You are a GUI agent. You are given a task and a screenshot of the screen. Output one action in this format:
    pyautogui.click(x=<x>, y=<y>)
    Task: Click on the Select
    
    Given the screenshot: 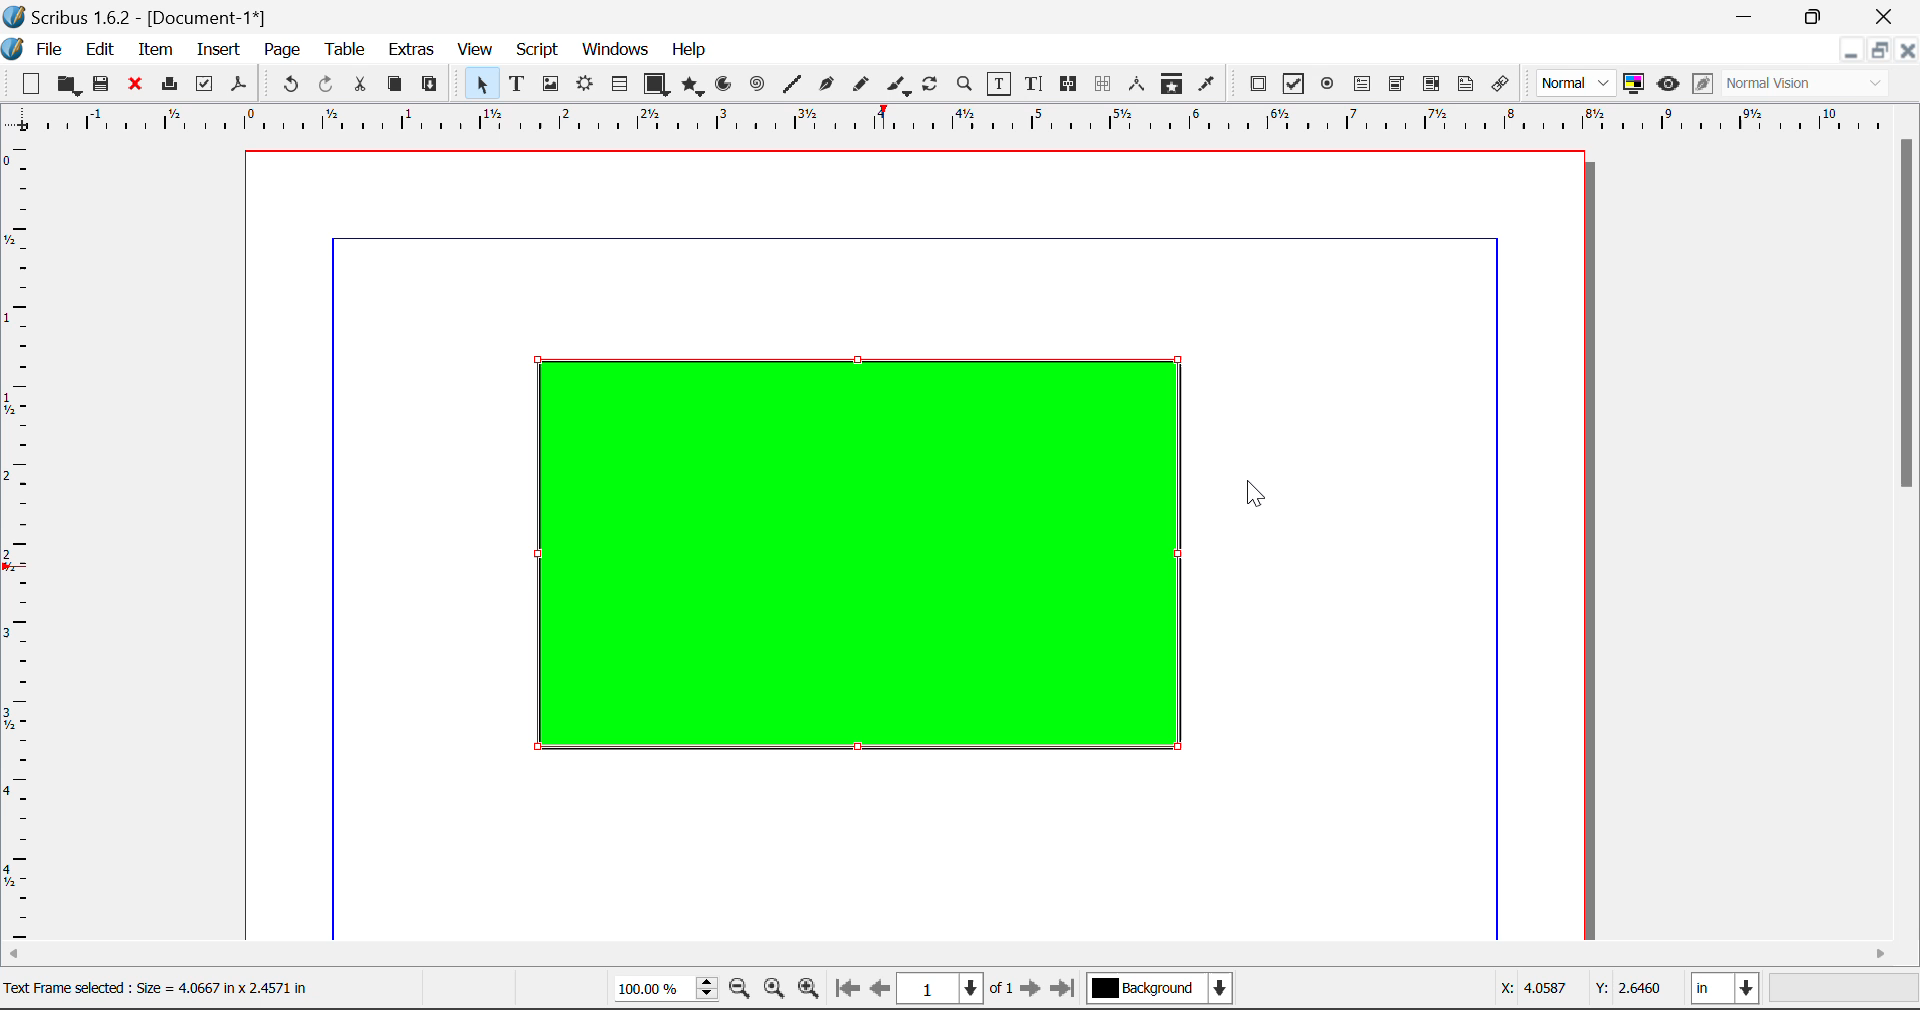 What is the action you would take?
    pyautogui.click(x=478, y=83)
    